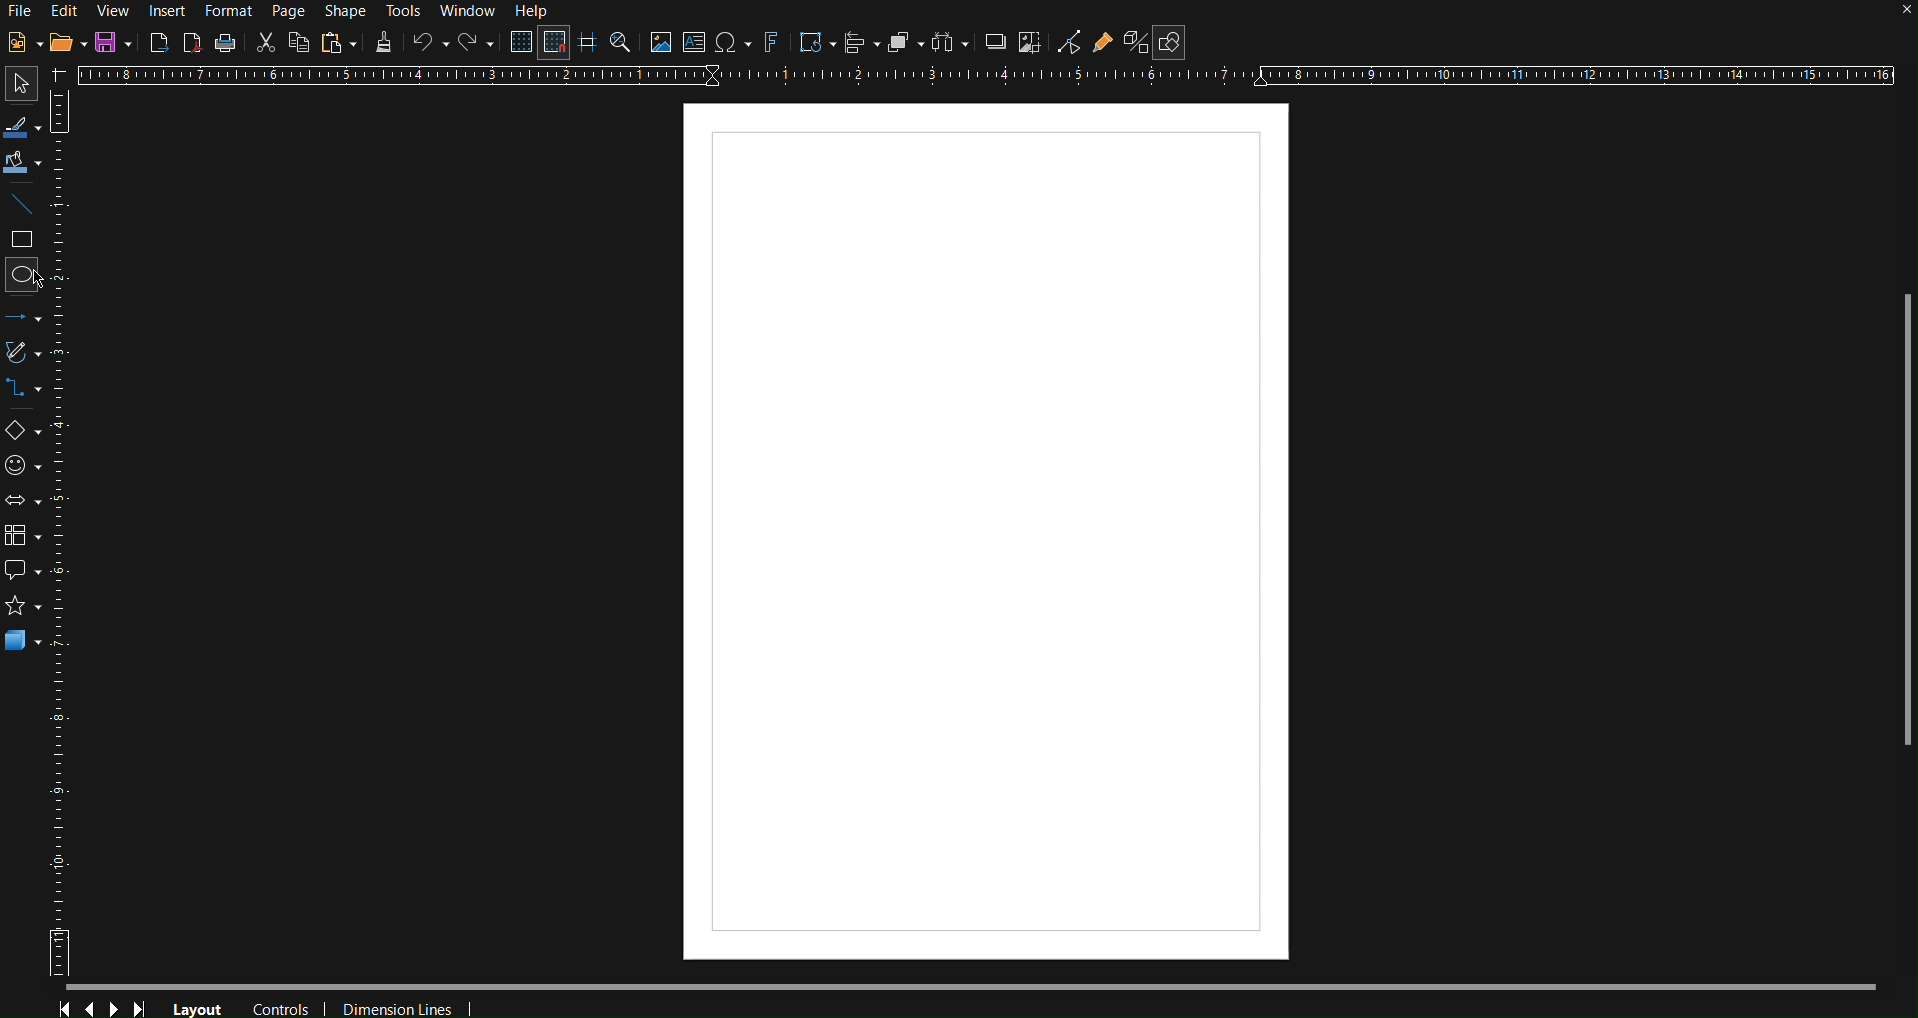  What do you see at coordinates (990, 985) in the screenshot?
I see `Scrollbar` at bounding box center [990, 985].